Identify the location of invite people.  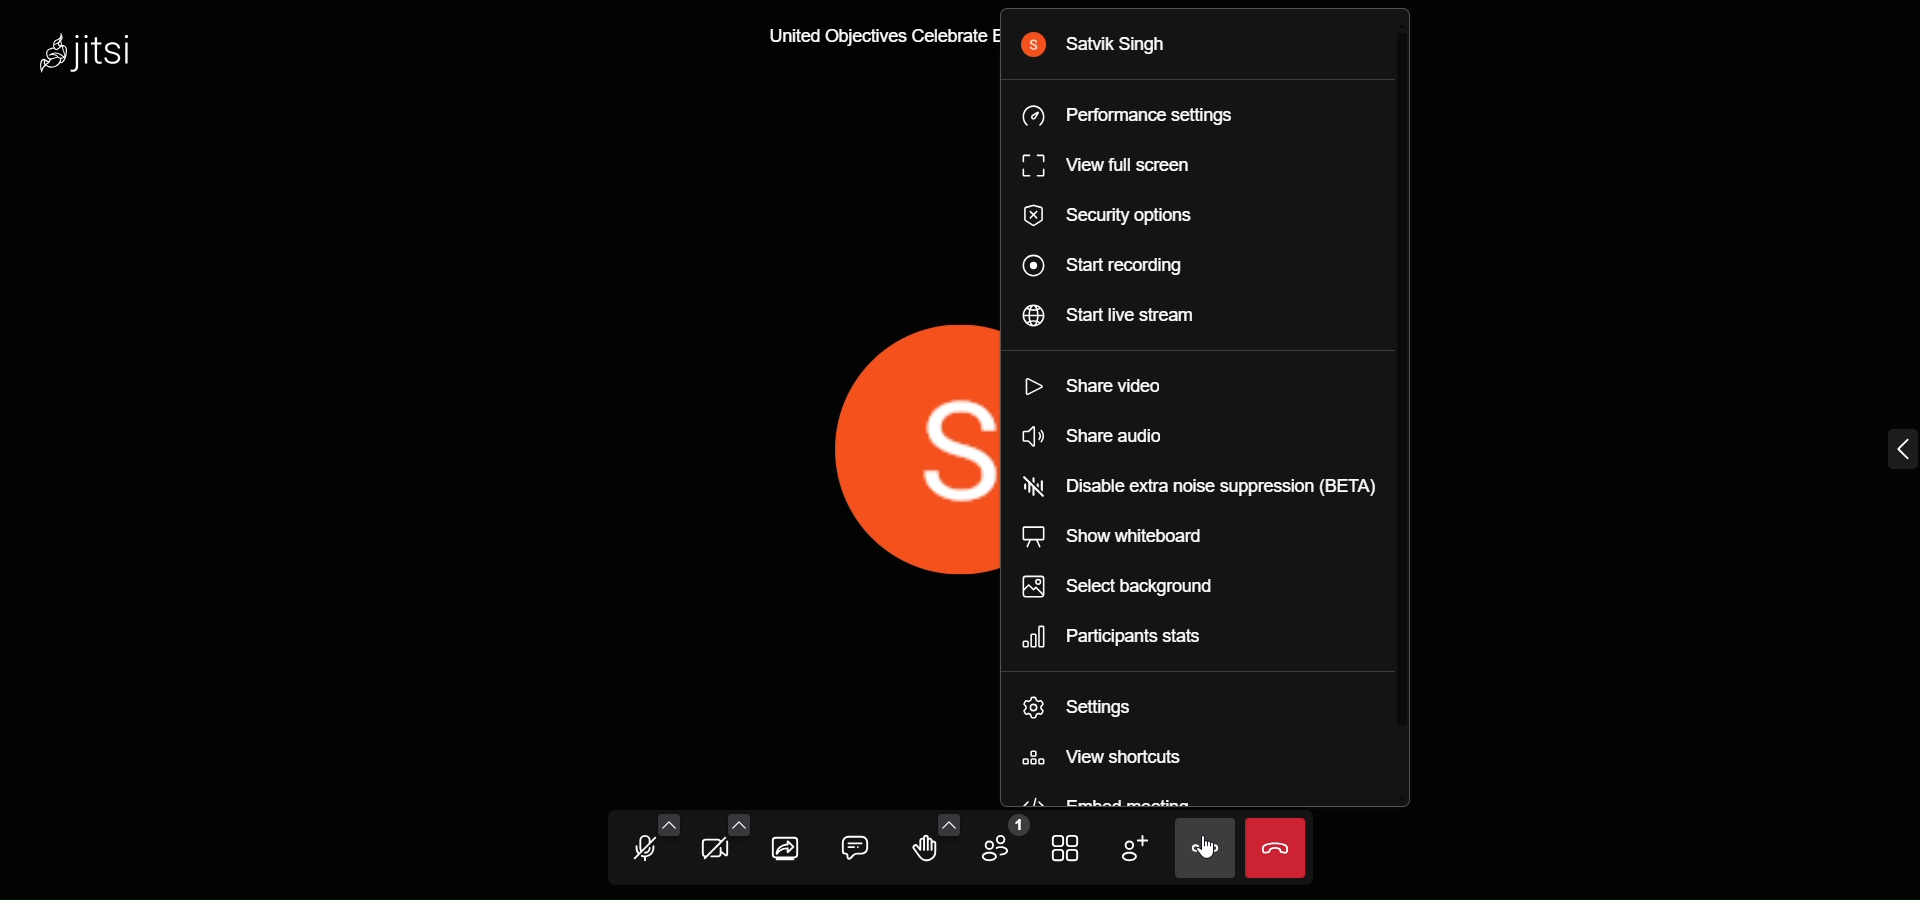
(1133, 850).